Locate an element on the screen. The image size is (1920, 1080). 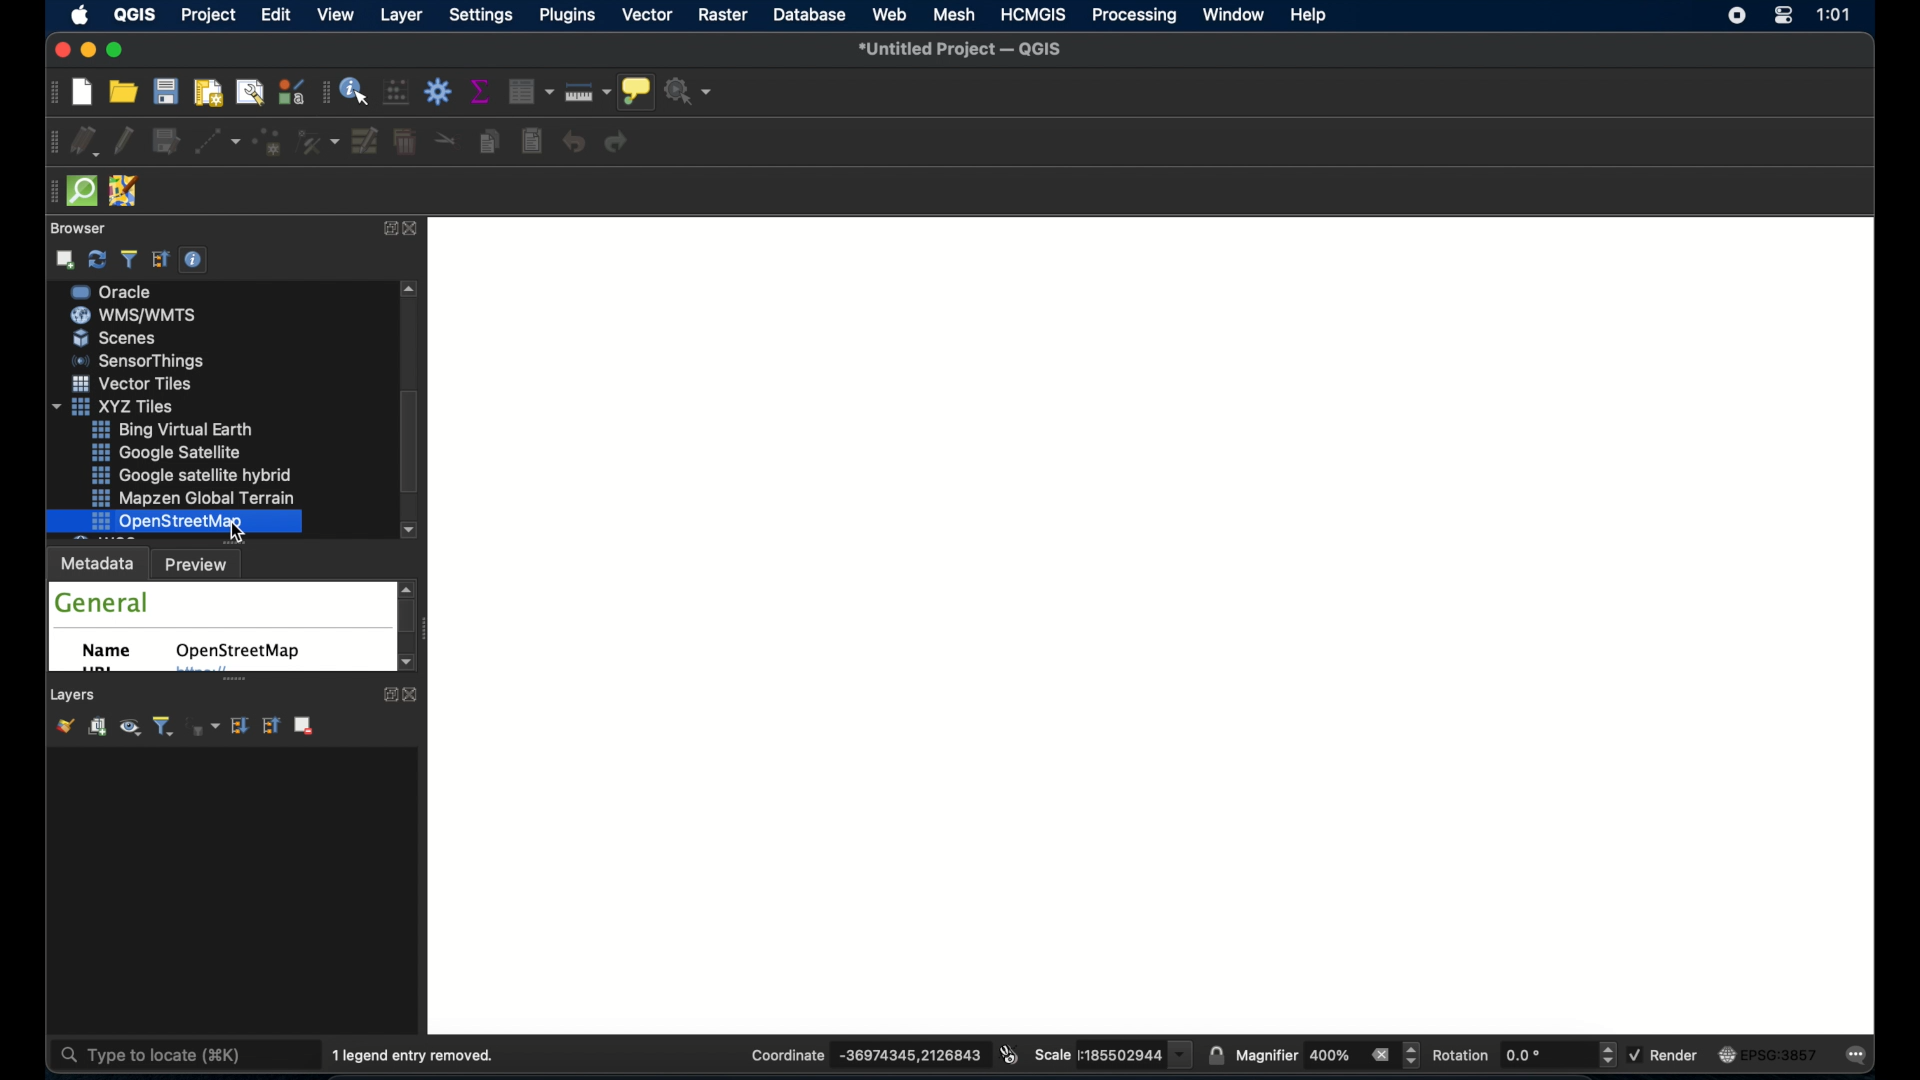
collapse all is located at coordinates (161, 260).